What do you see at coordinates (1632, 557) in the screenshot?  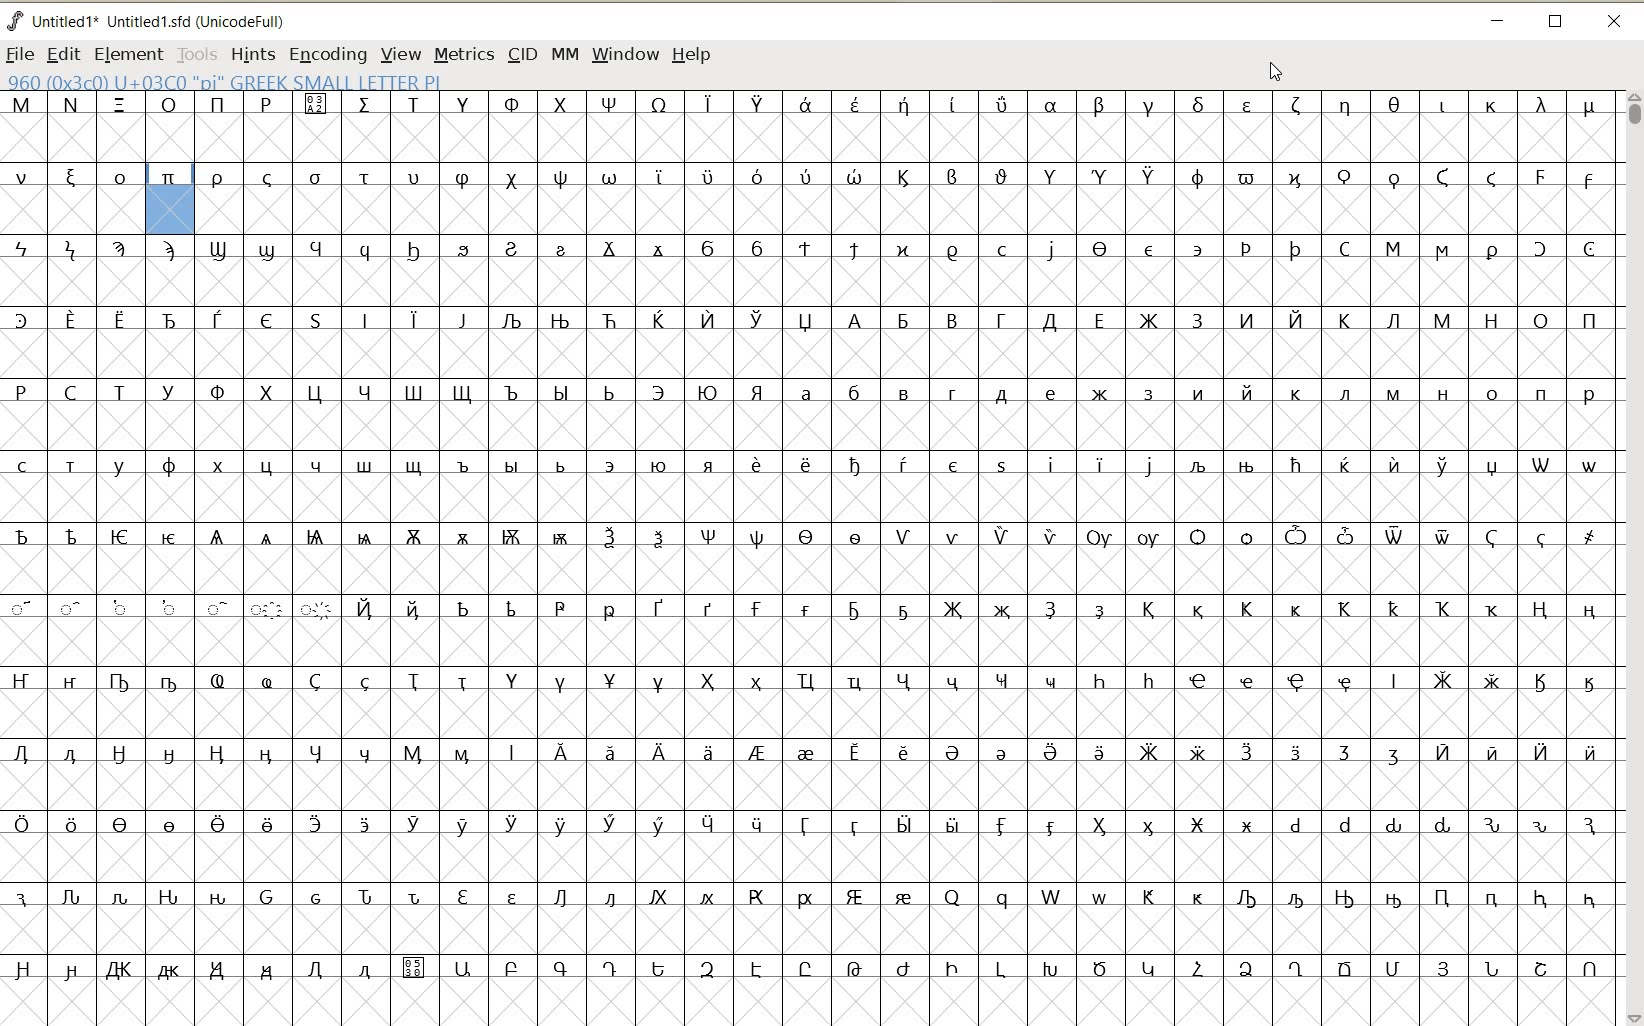 I see `SCROLLBAR` at bounding box center [1632, 557].